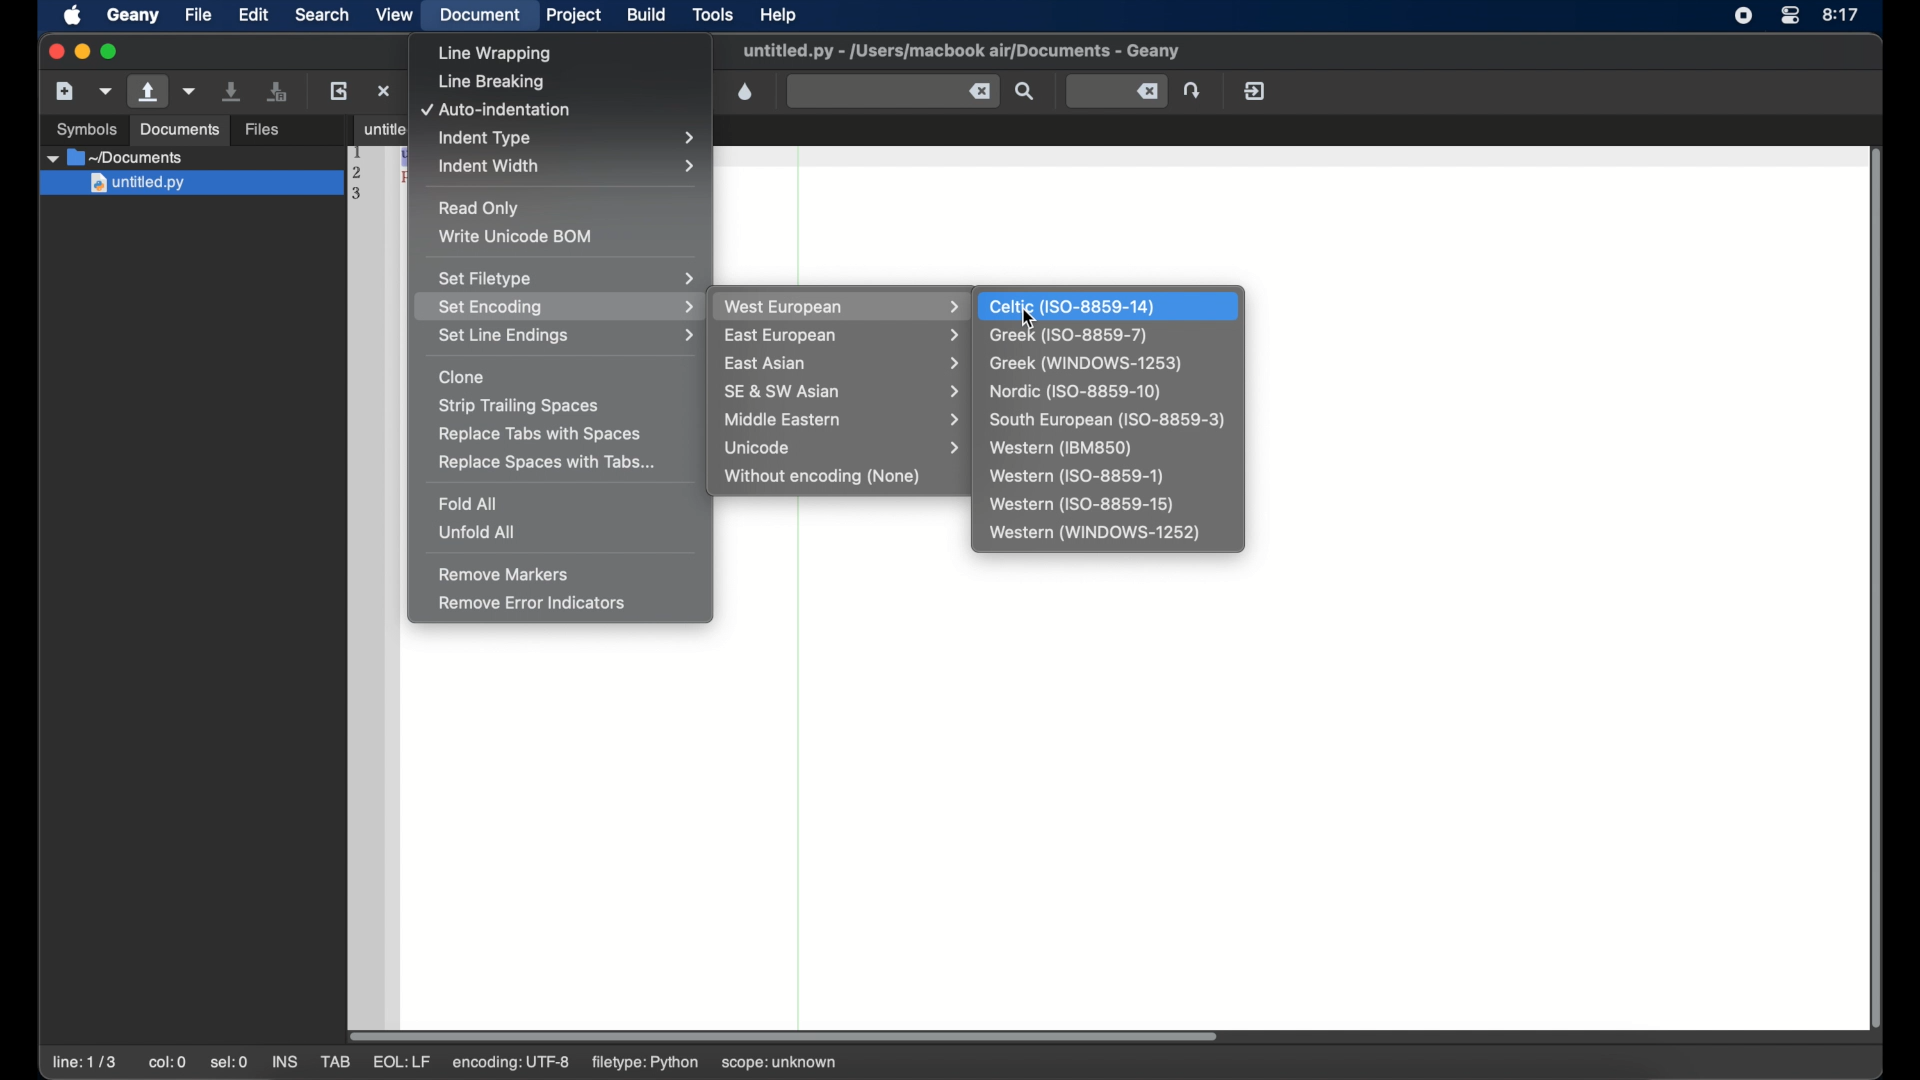 This screenshot has height=1080, width=1920. Describe the element at coordinates (1069, 336) in the screenshot. I see `greek` at that location.